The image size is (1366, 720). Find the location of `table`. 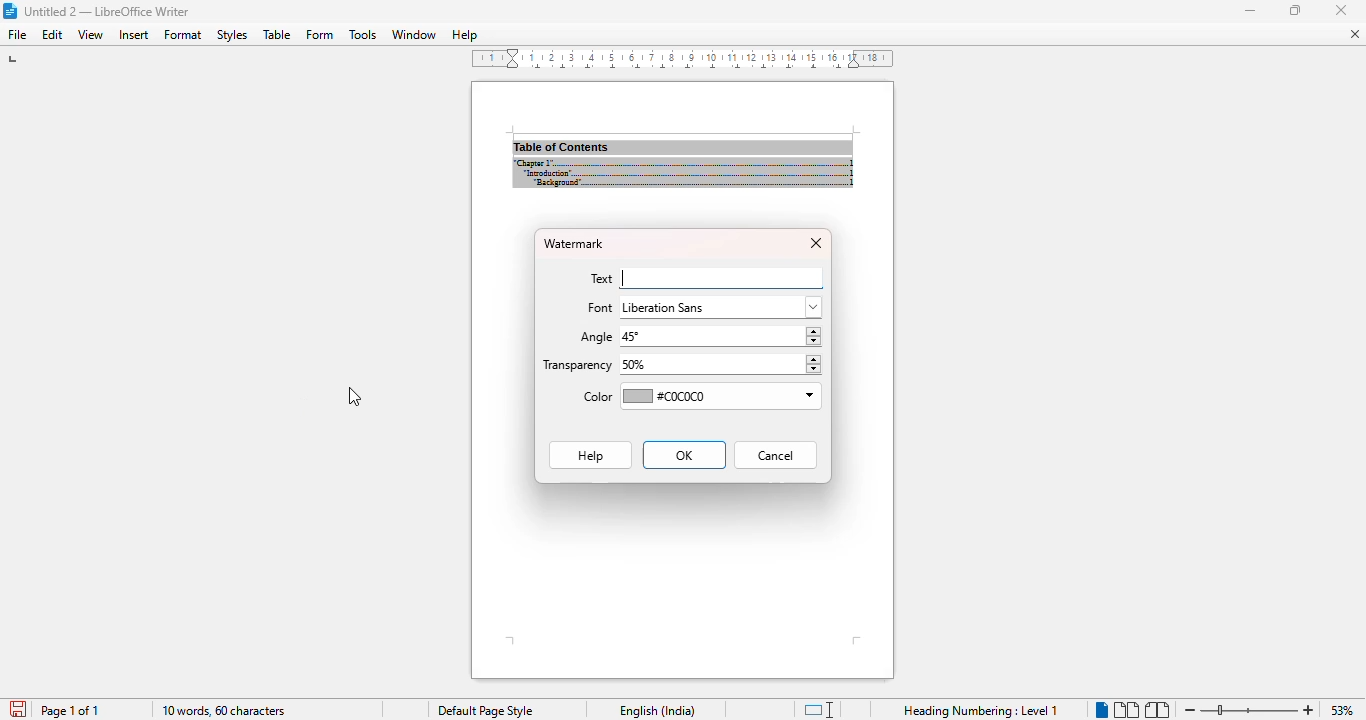

table is located at coordinates (277, 34).